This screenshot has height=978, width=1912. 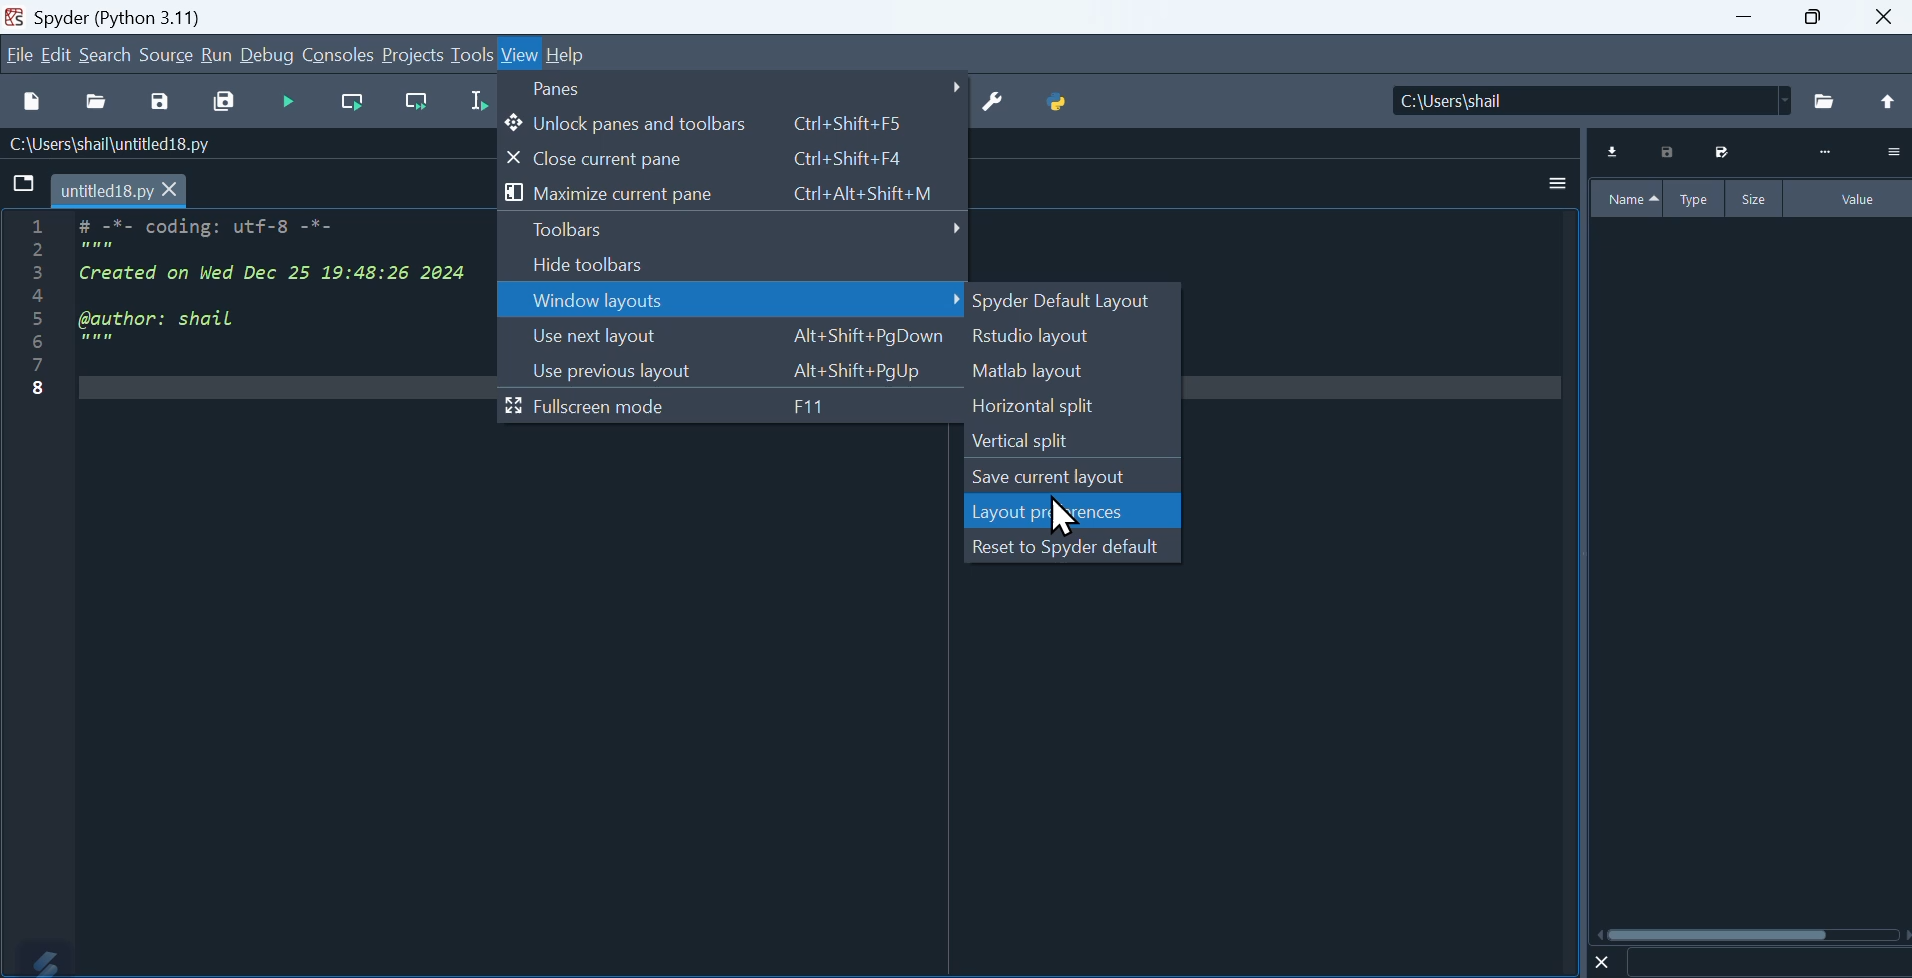 What do you see at coordinates (416, 102) in the screenshot?
I see `Run current salon go to the next one` at bounding box center [416, 102].